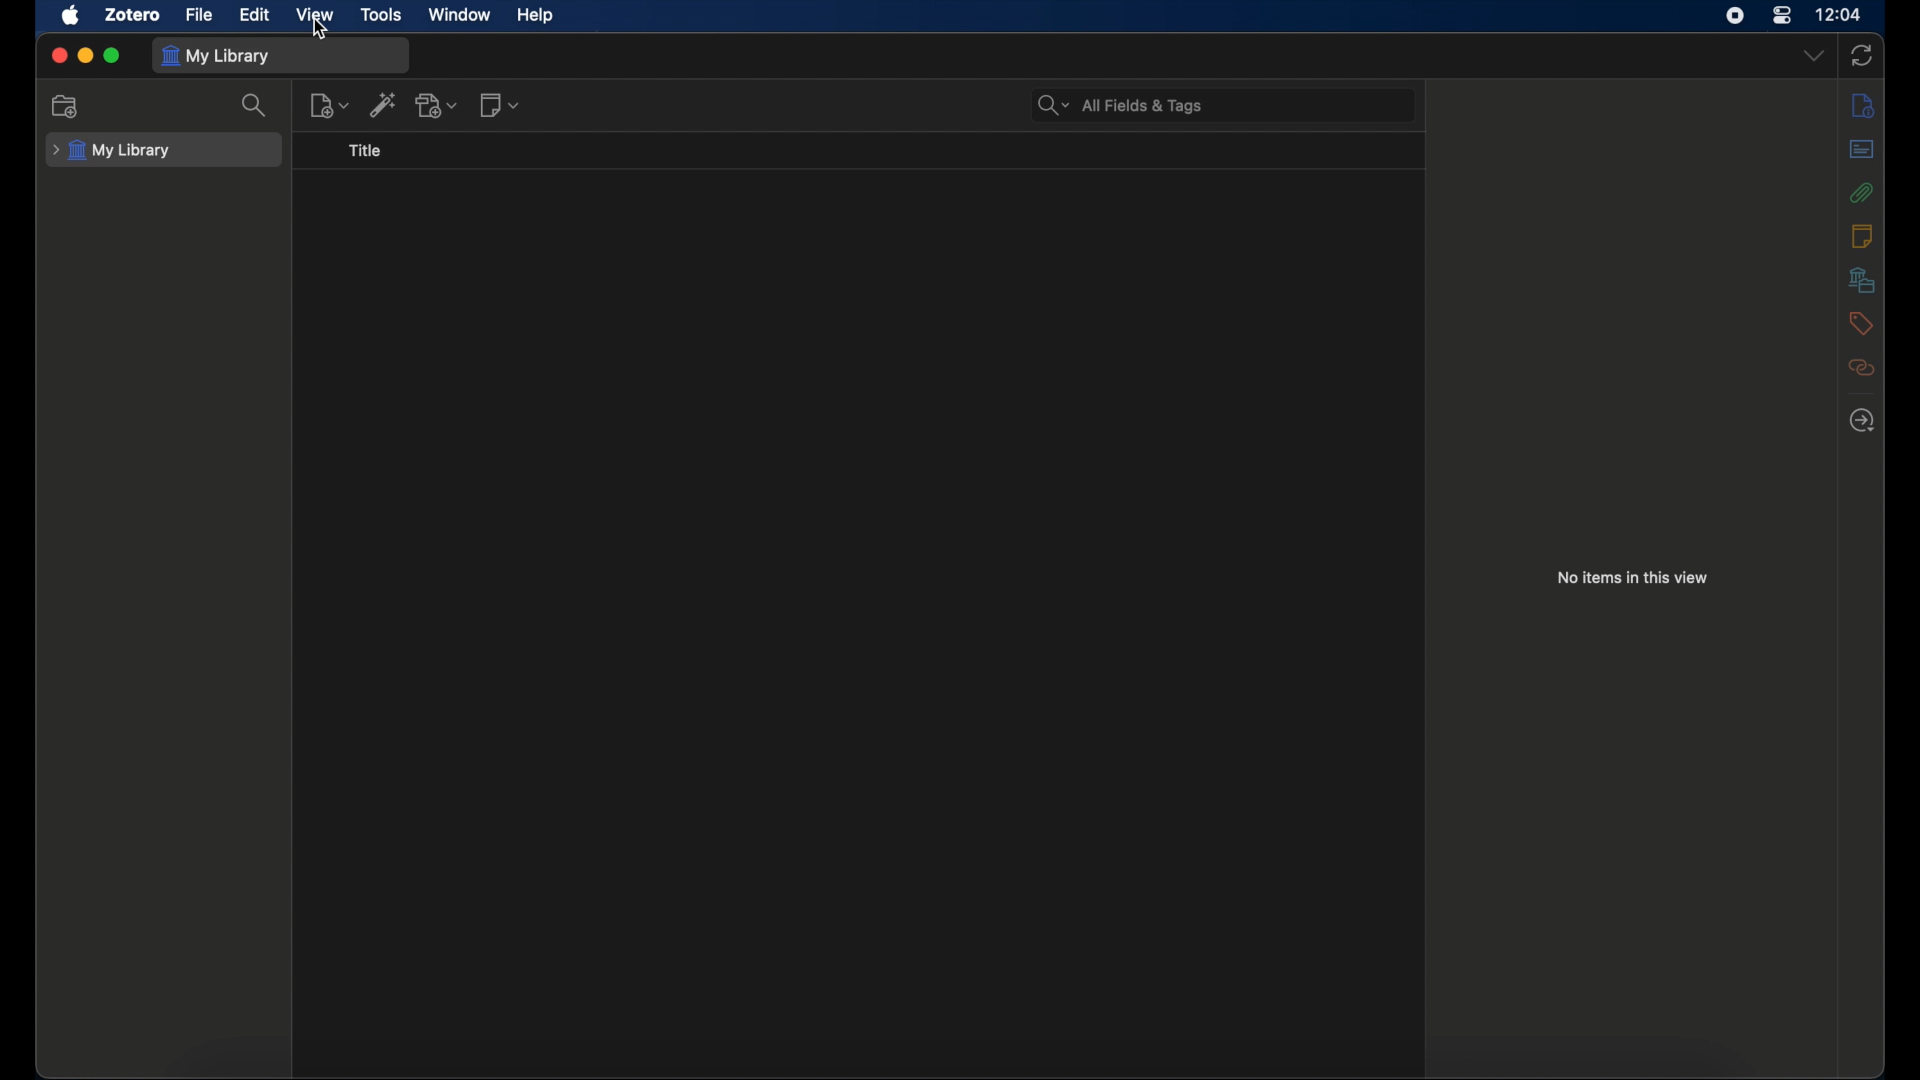  I want to click on view, so click(314, 14).